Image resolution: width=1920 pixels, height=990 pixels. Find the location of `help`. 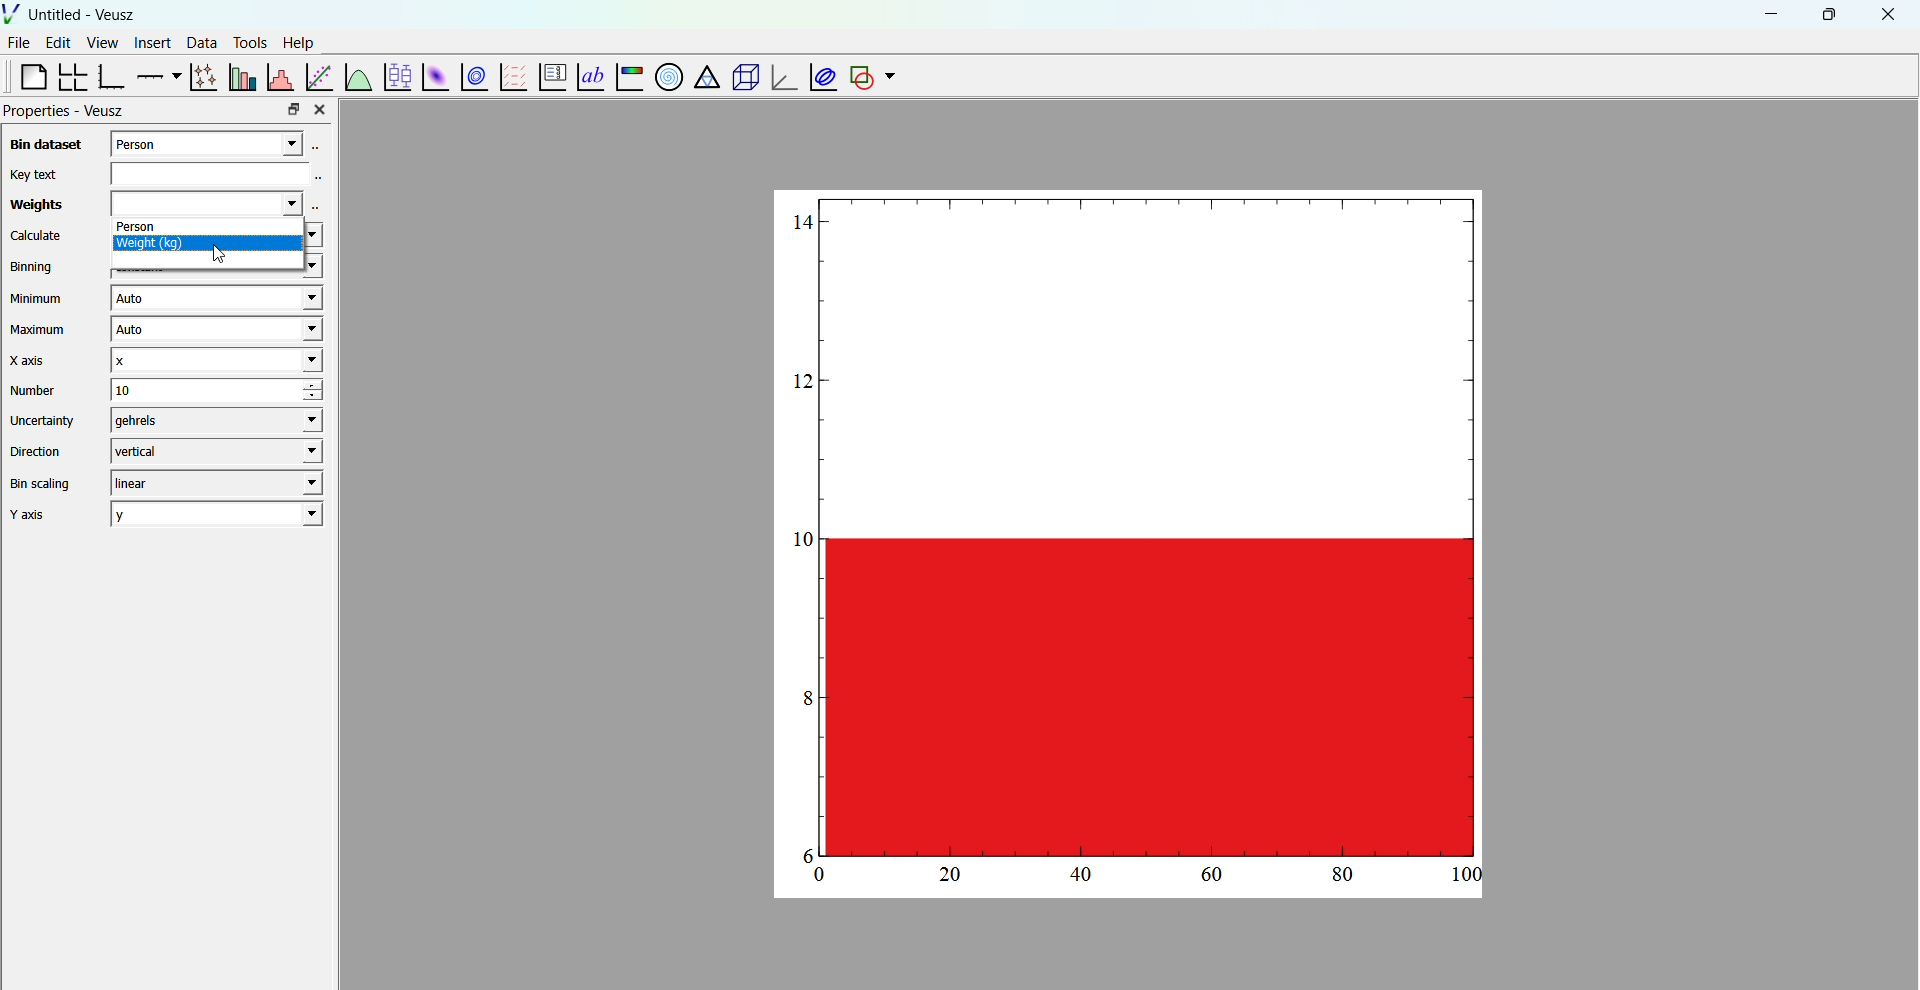

help is located at coordinates (299, 41).